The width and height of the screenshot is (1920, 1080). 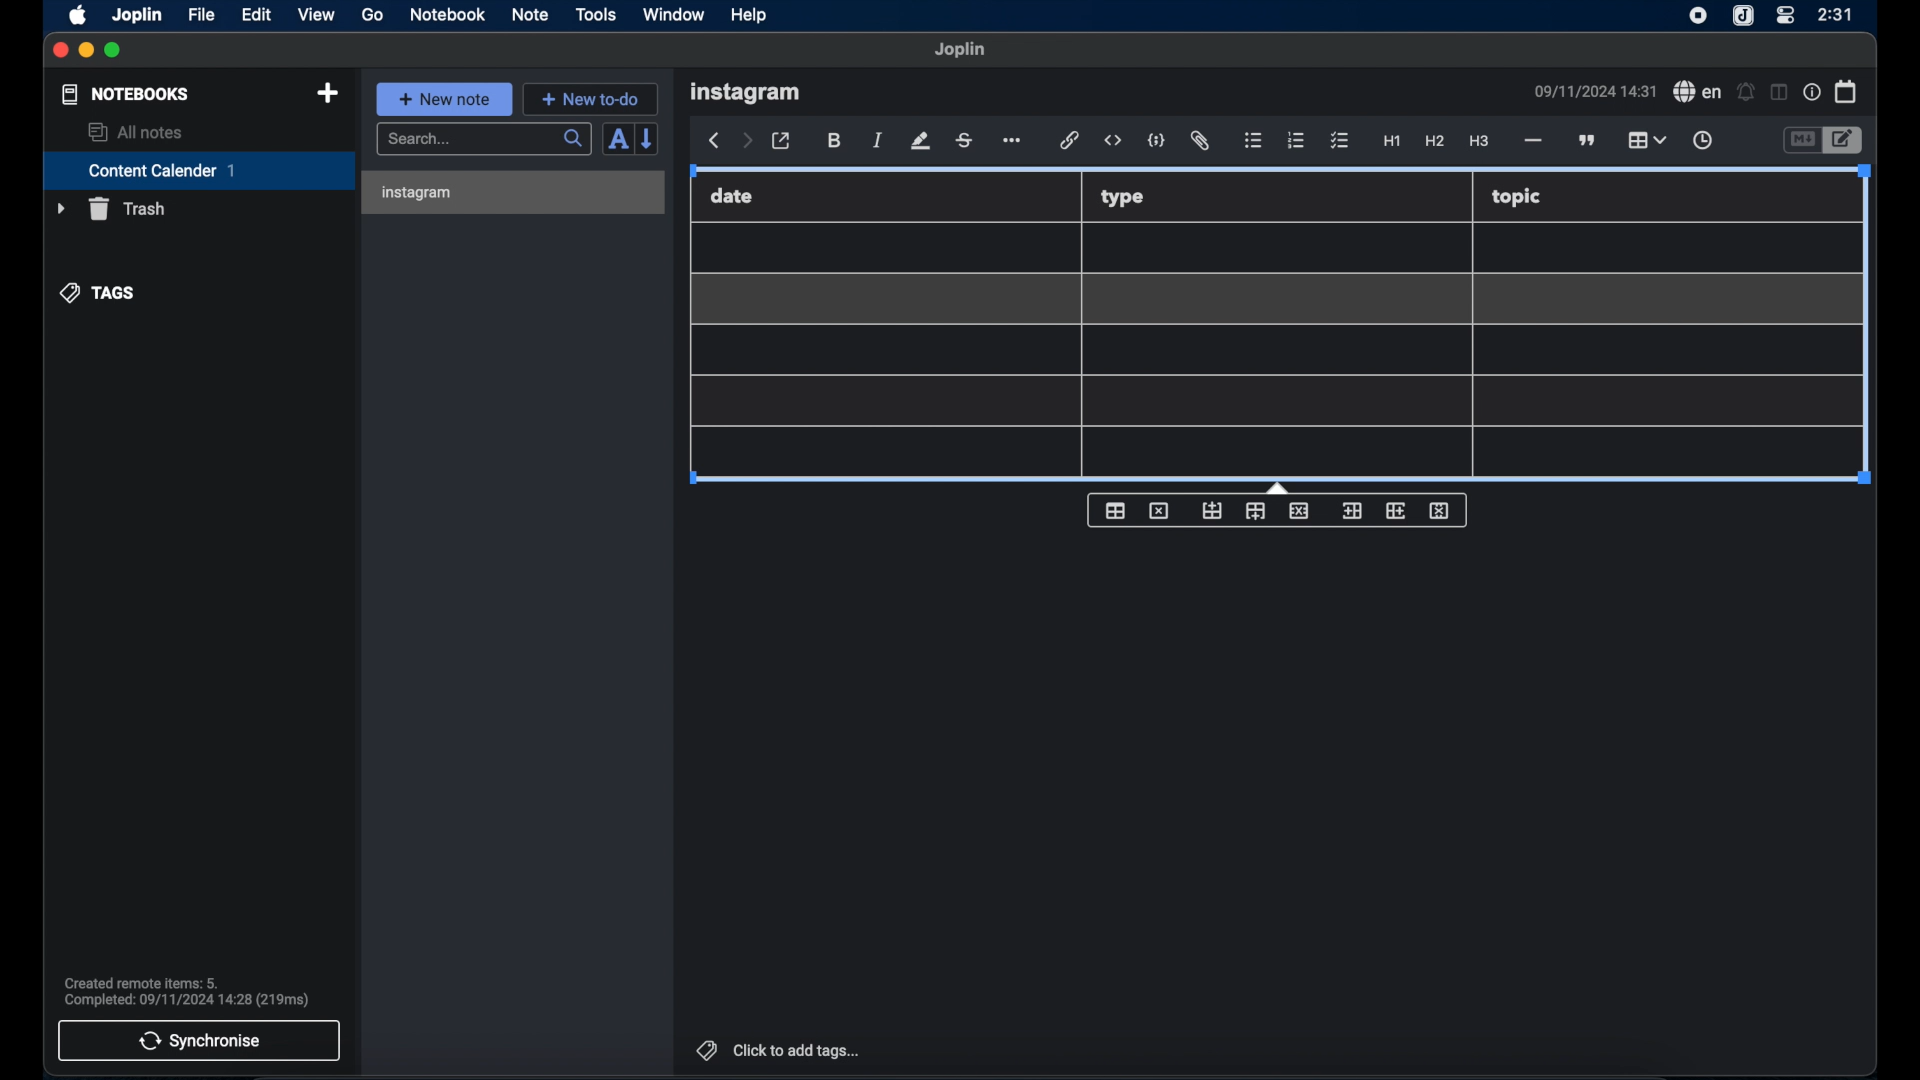 What do you see at coordinates (711, 141) in the screenshot?
I see `back` at bounding box center [711, 141].